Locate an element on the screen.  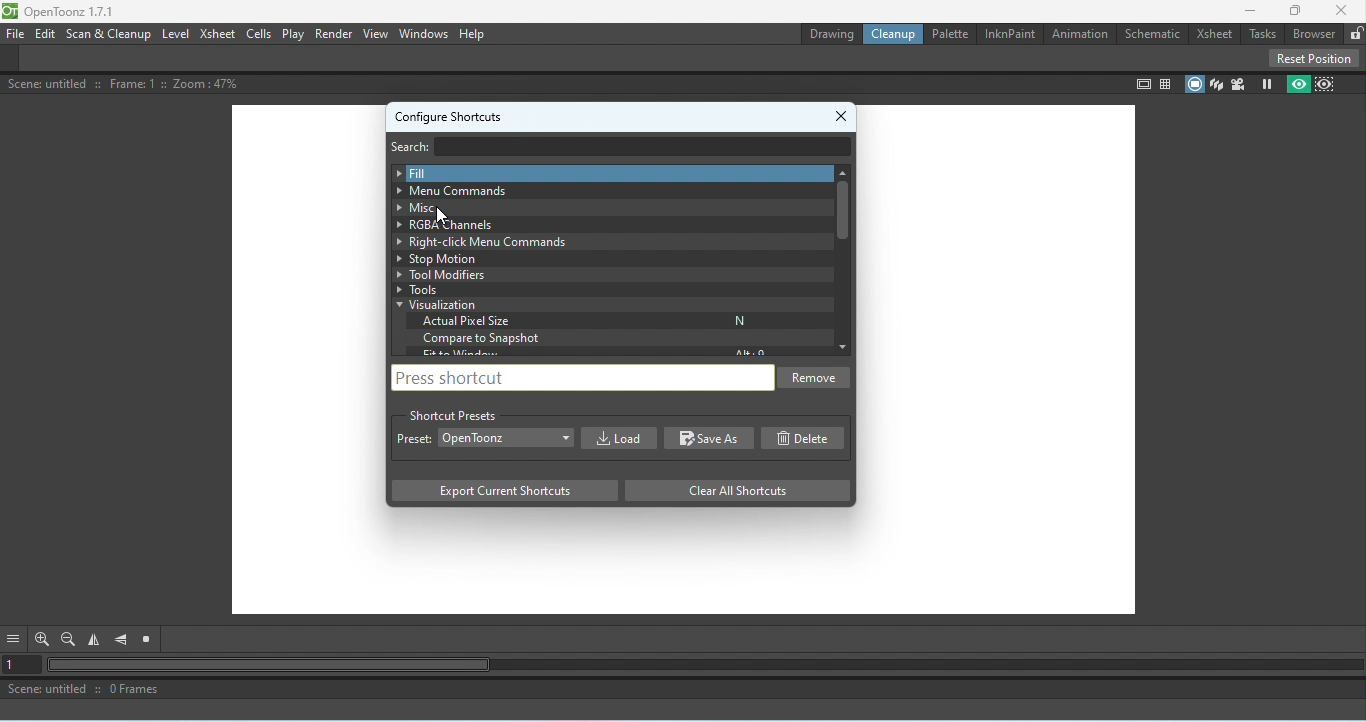
Reset view is located at coordinates (150, 640).